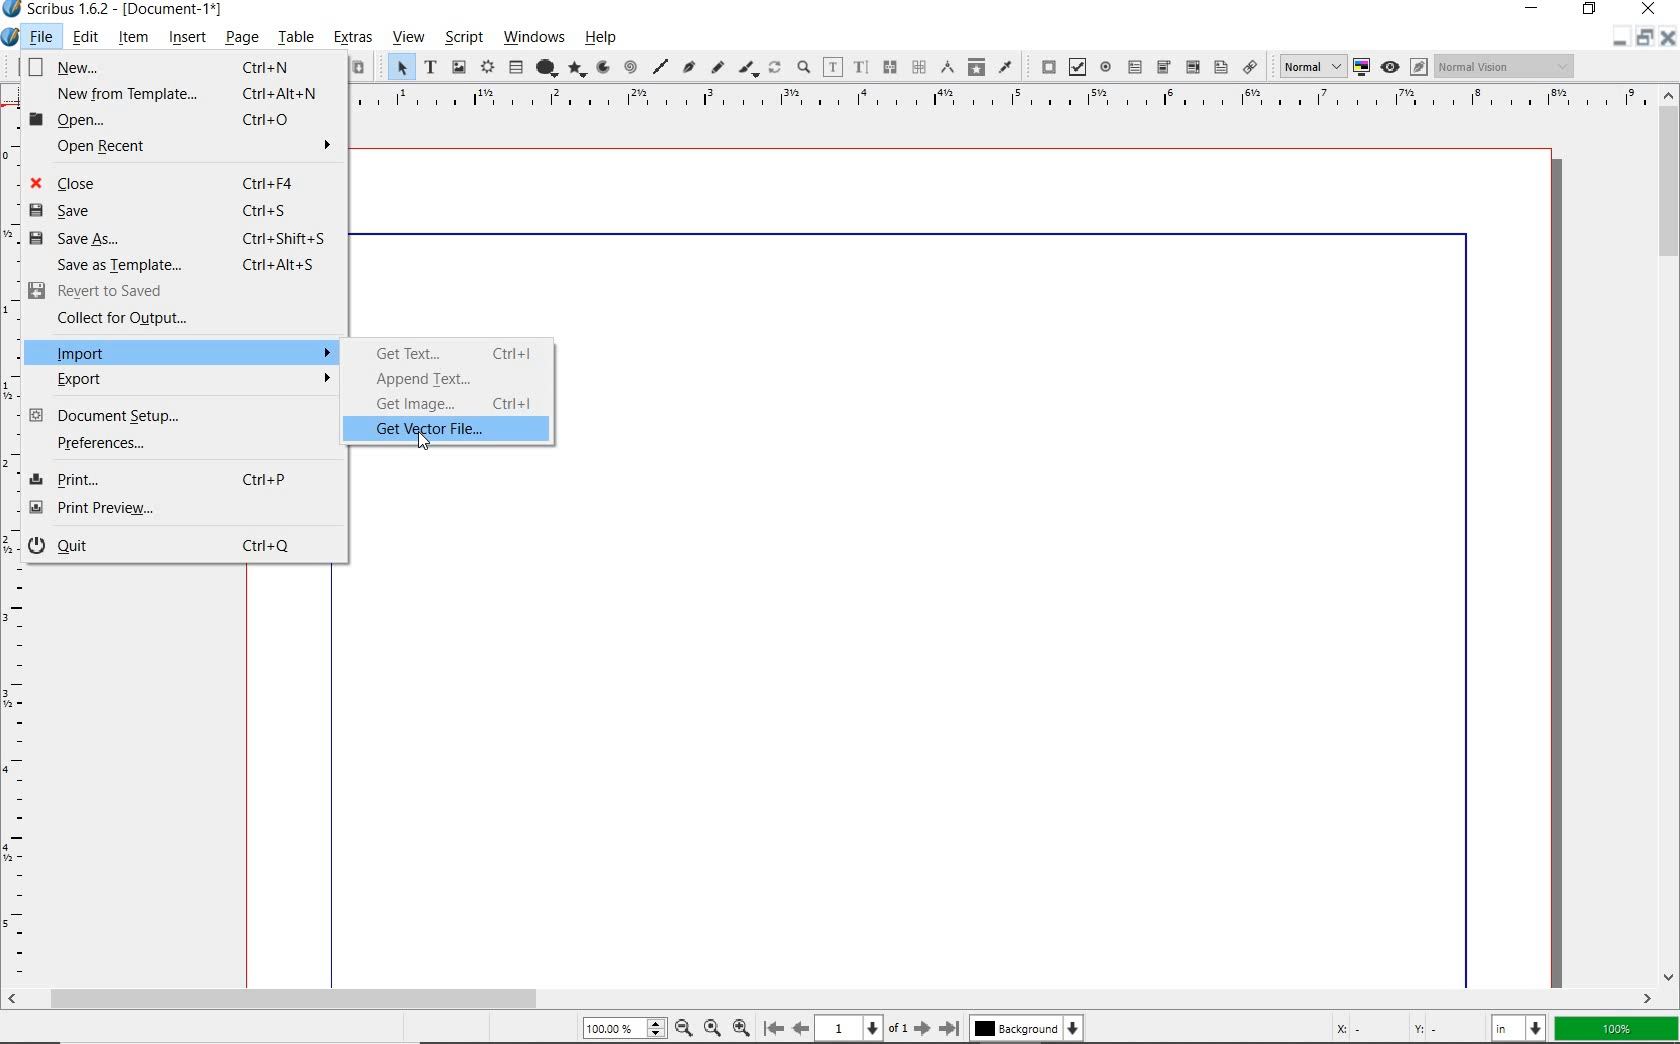  Describe the element at coordinates (1507, 65) in the screenshot. I see `Normal Vision` at that location.